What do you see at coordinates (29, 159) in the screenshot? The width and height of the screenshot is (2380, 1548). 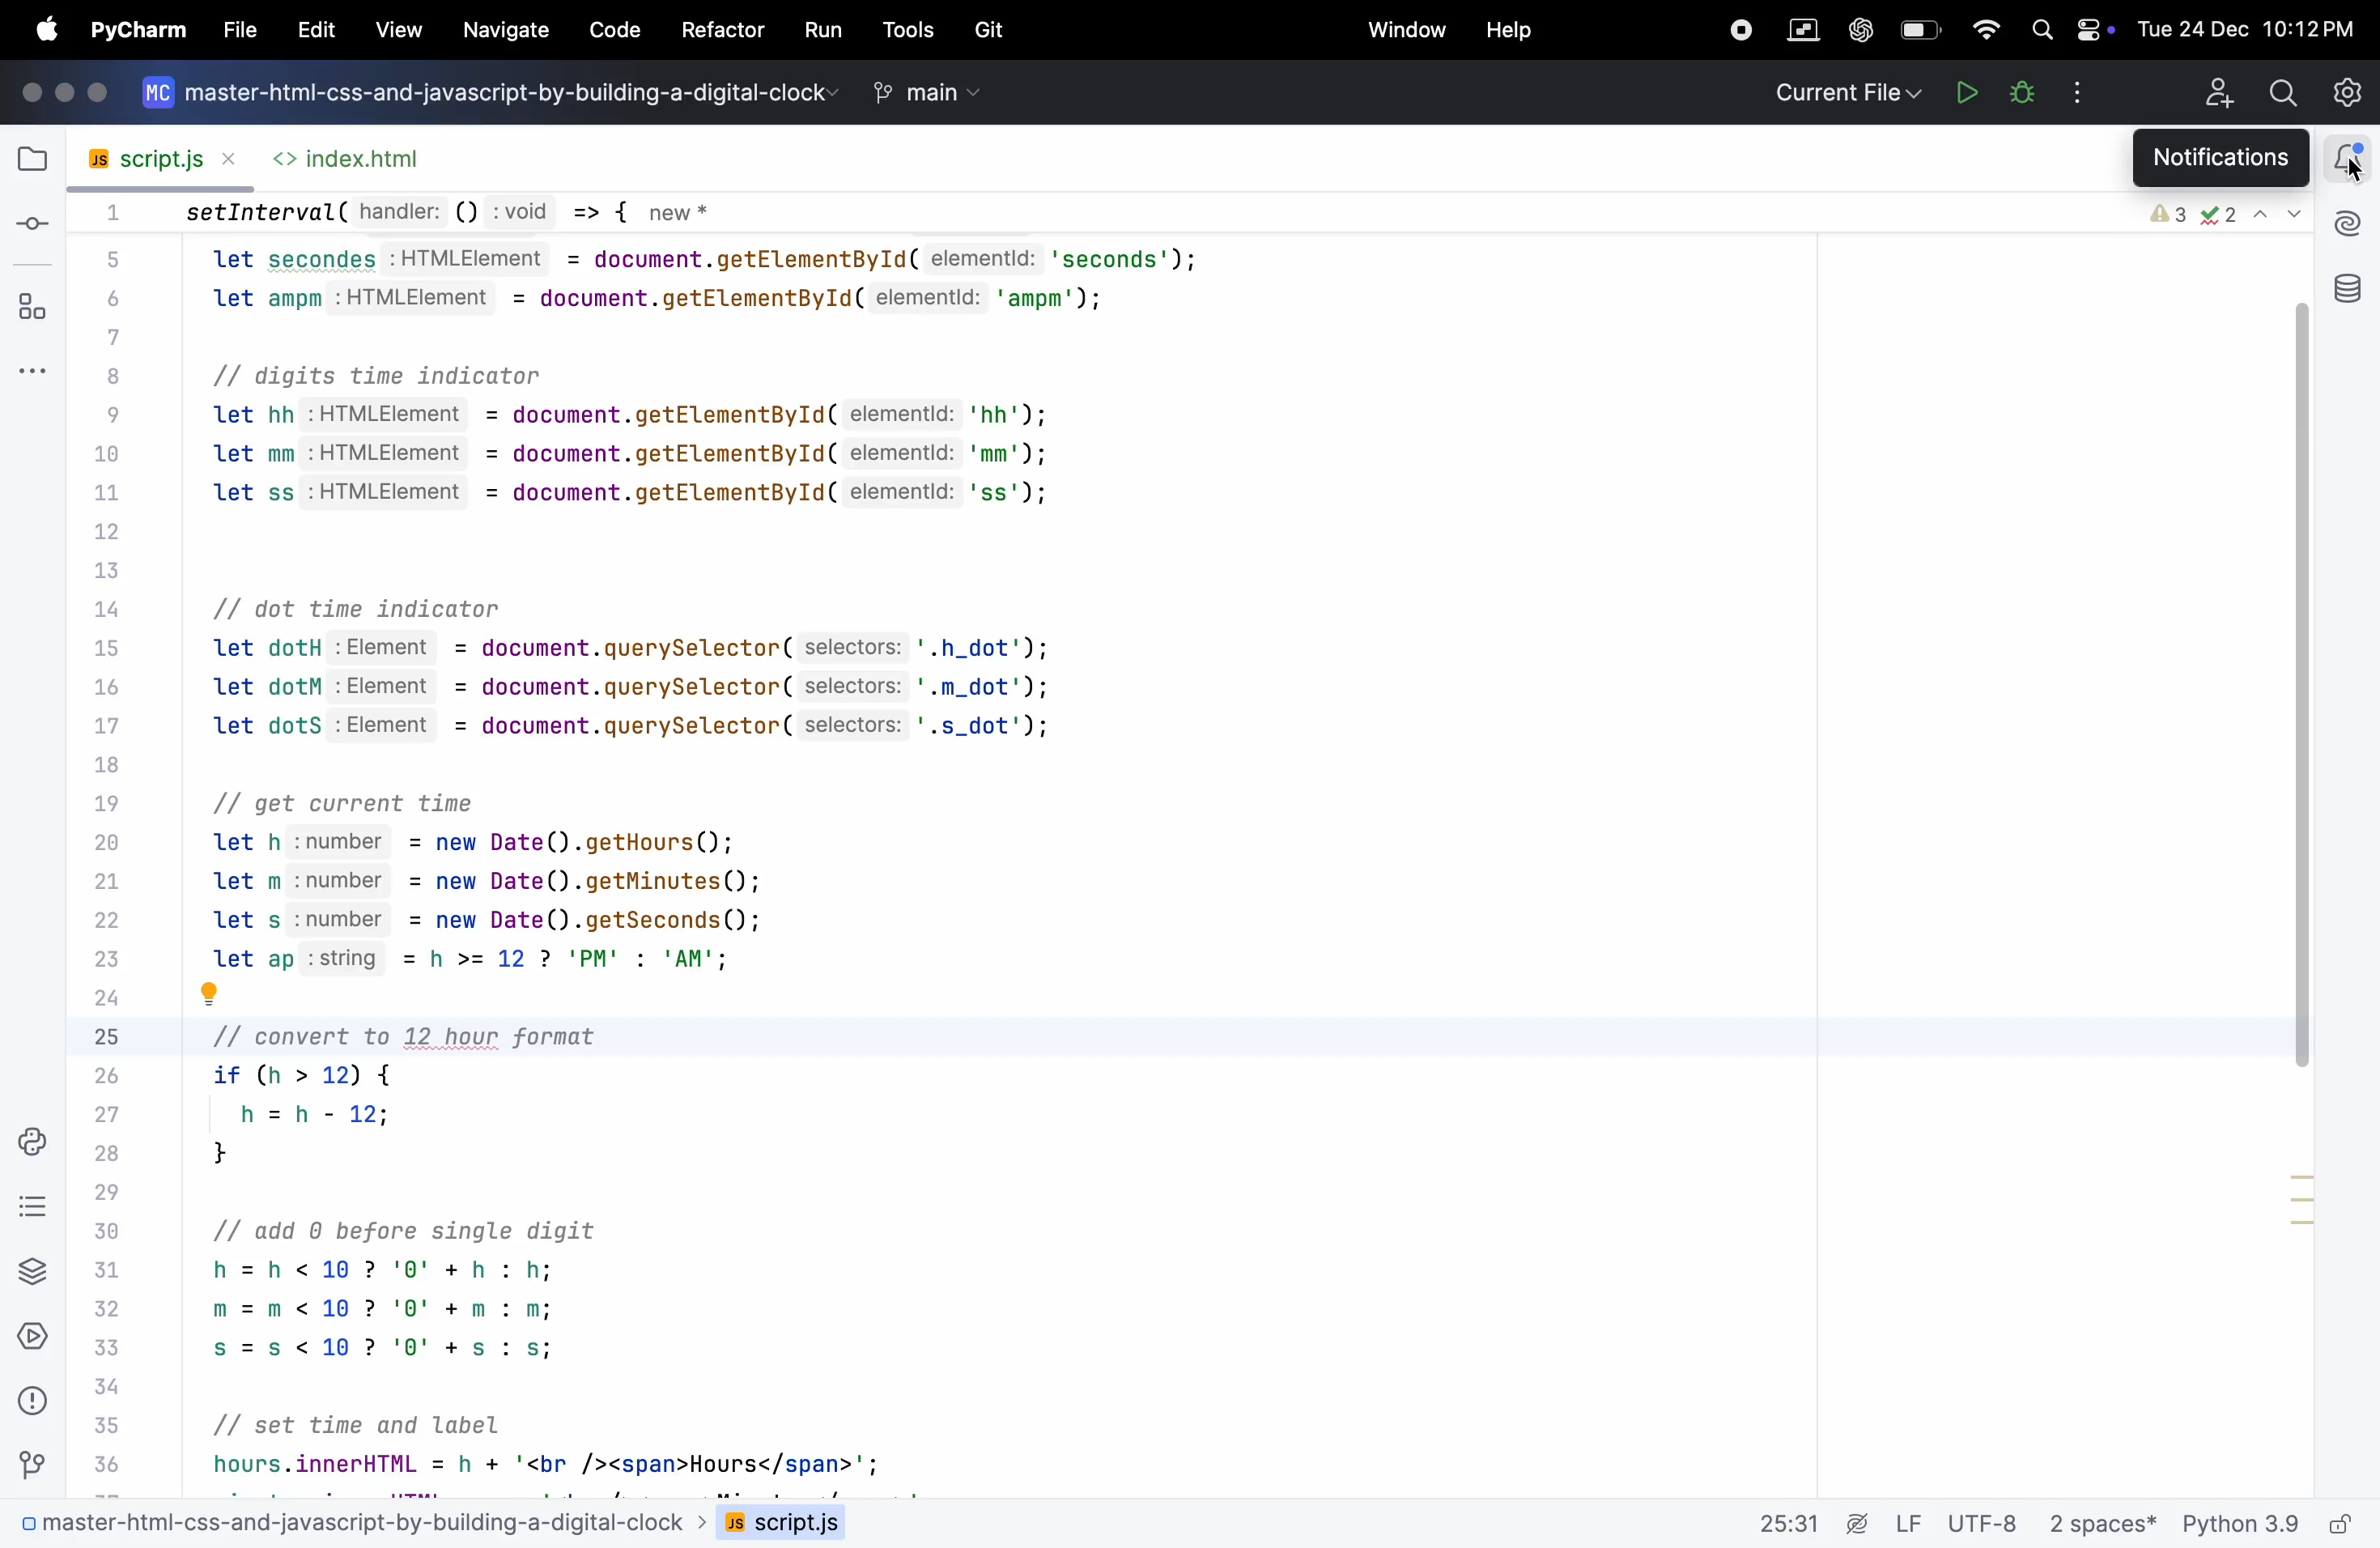 I see `file` at bounding box center [29, 159].